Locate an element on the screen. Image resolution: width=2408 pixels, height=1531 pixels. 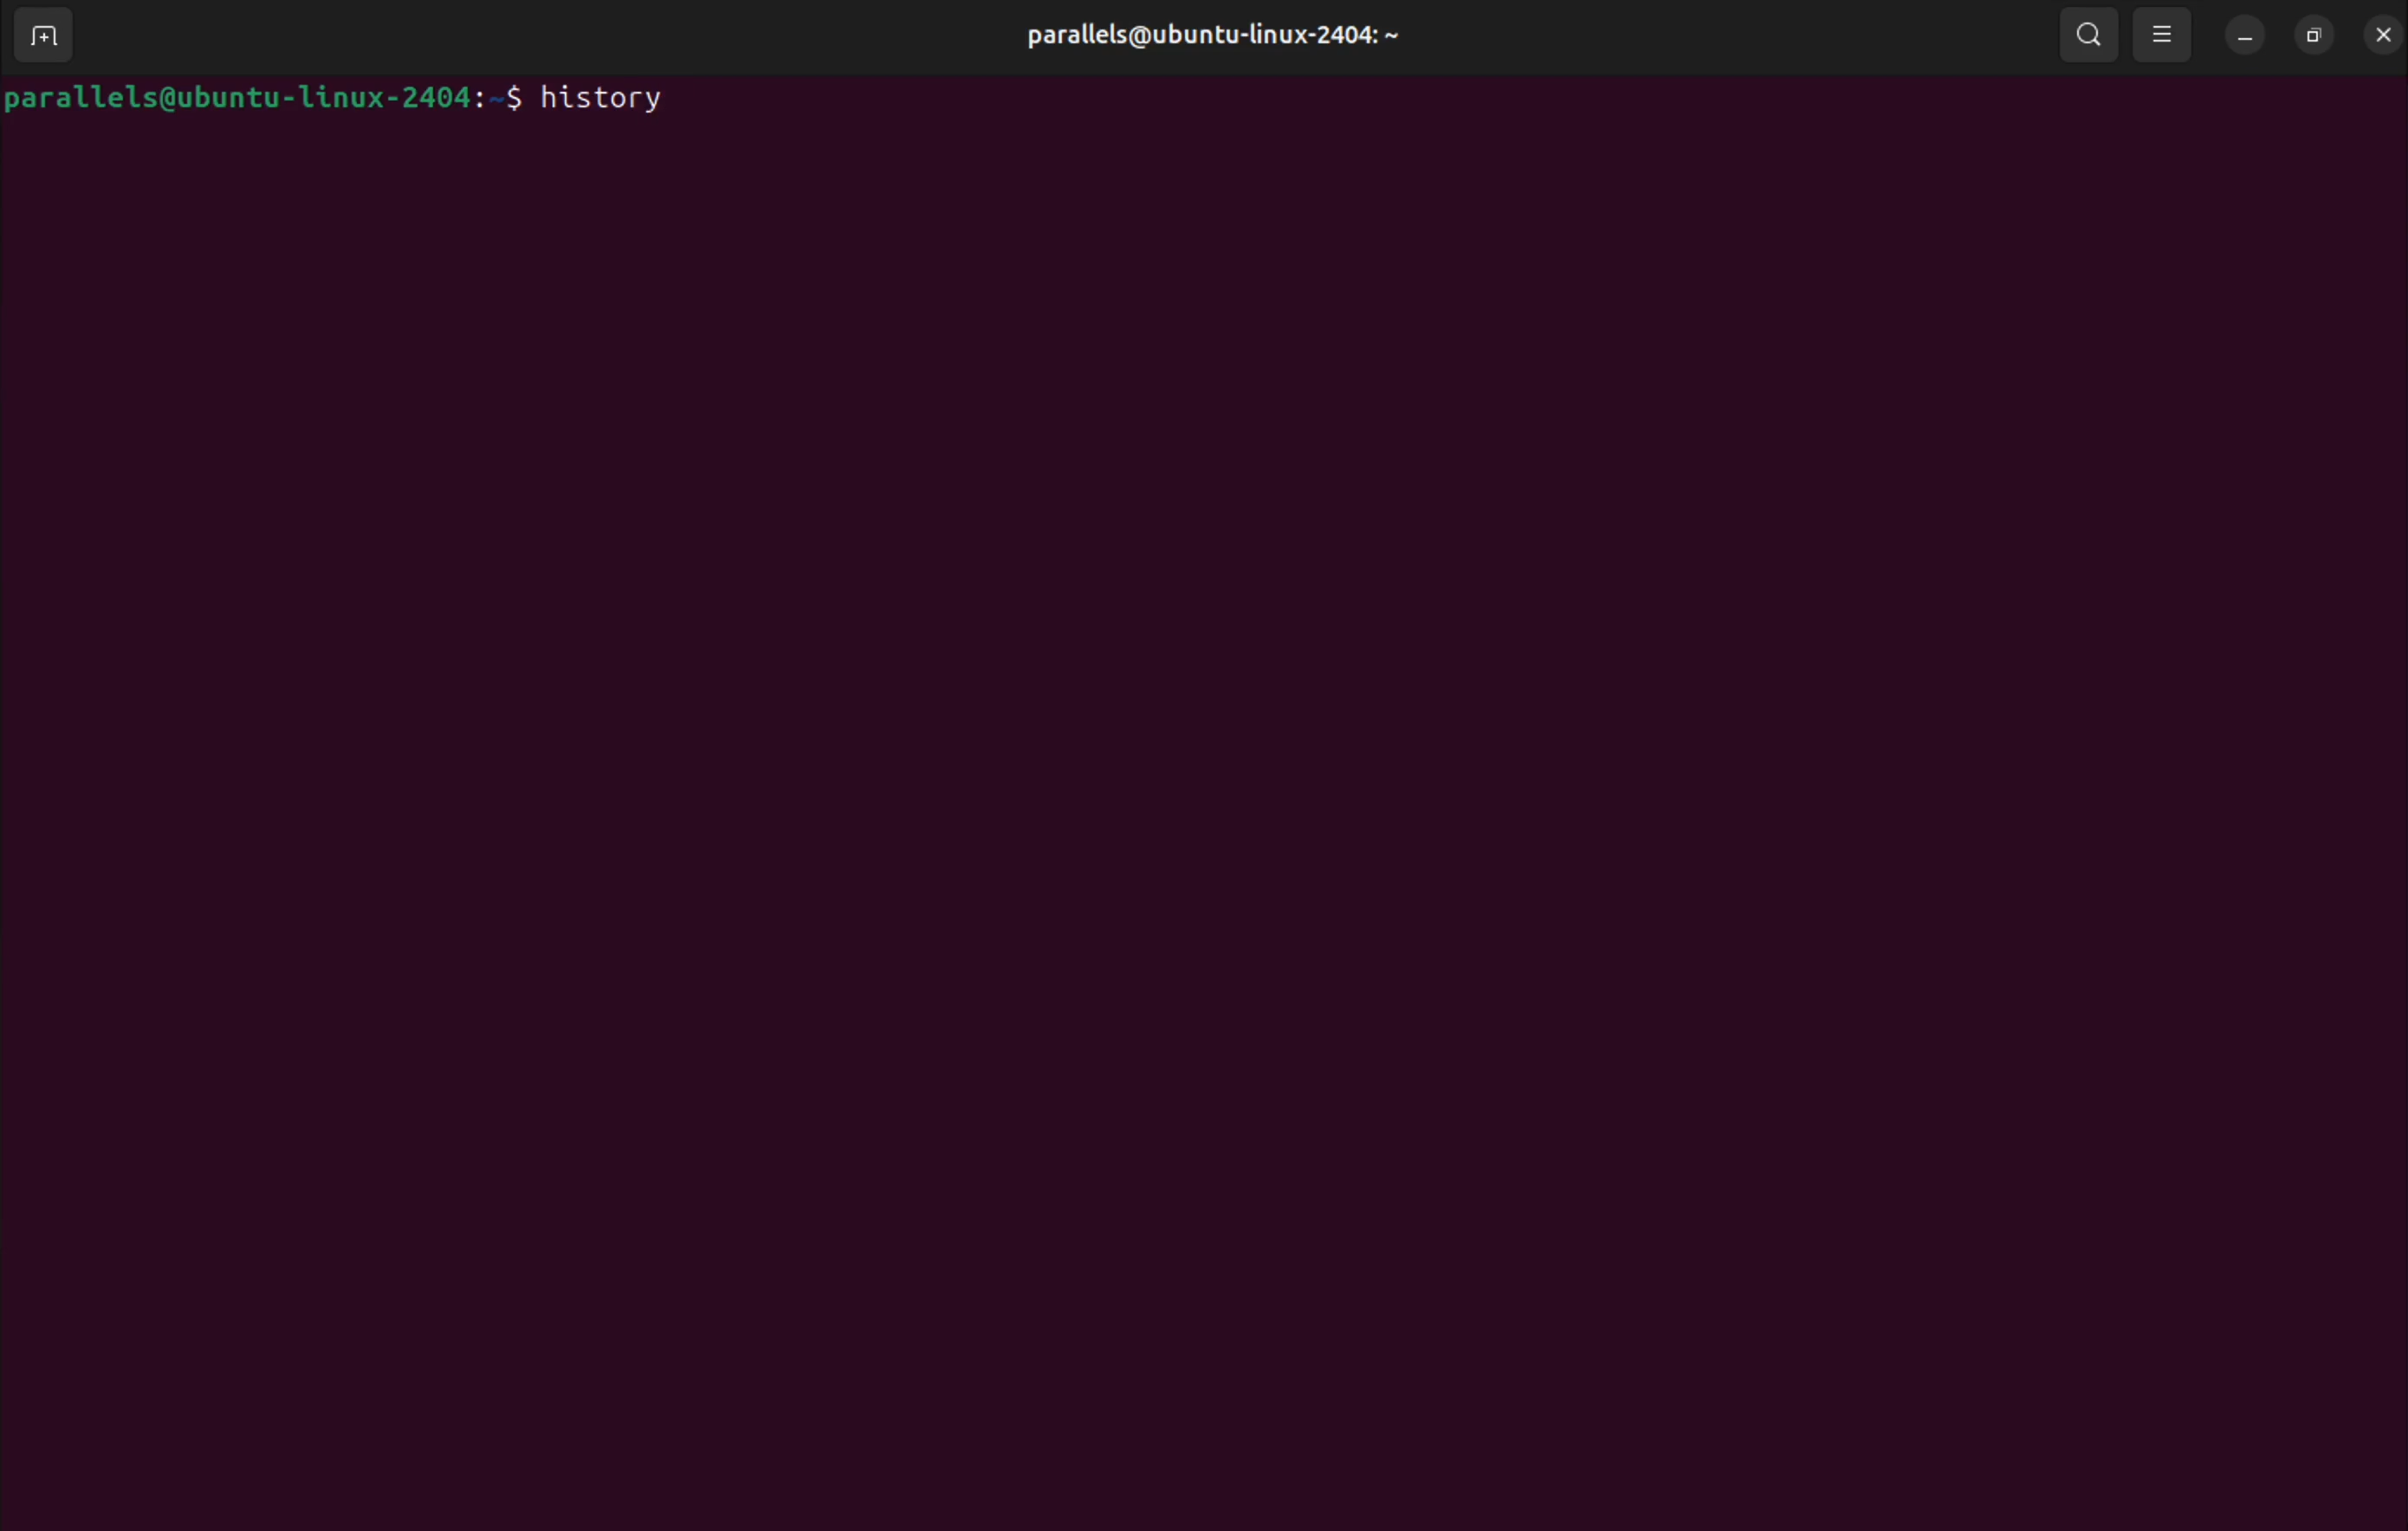
add new window is located at coordinates (40, 36).